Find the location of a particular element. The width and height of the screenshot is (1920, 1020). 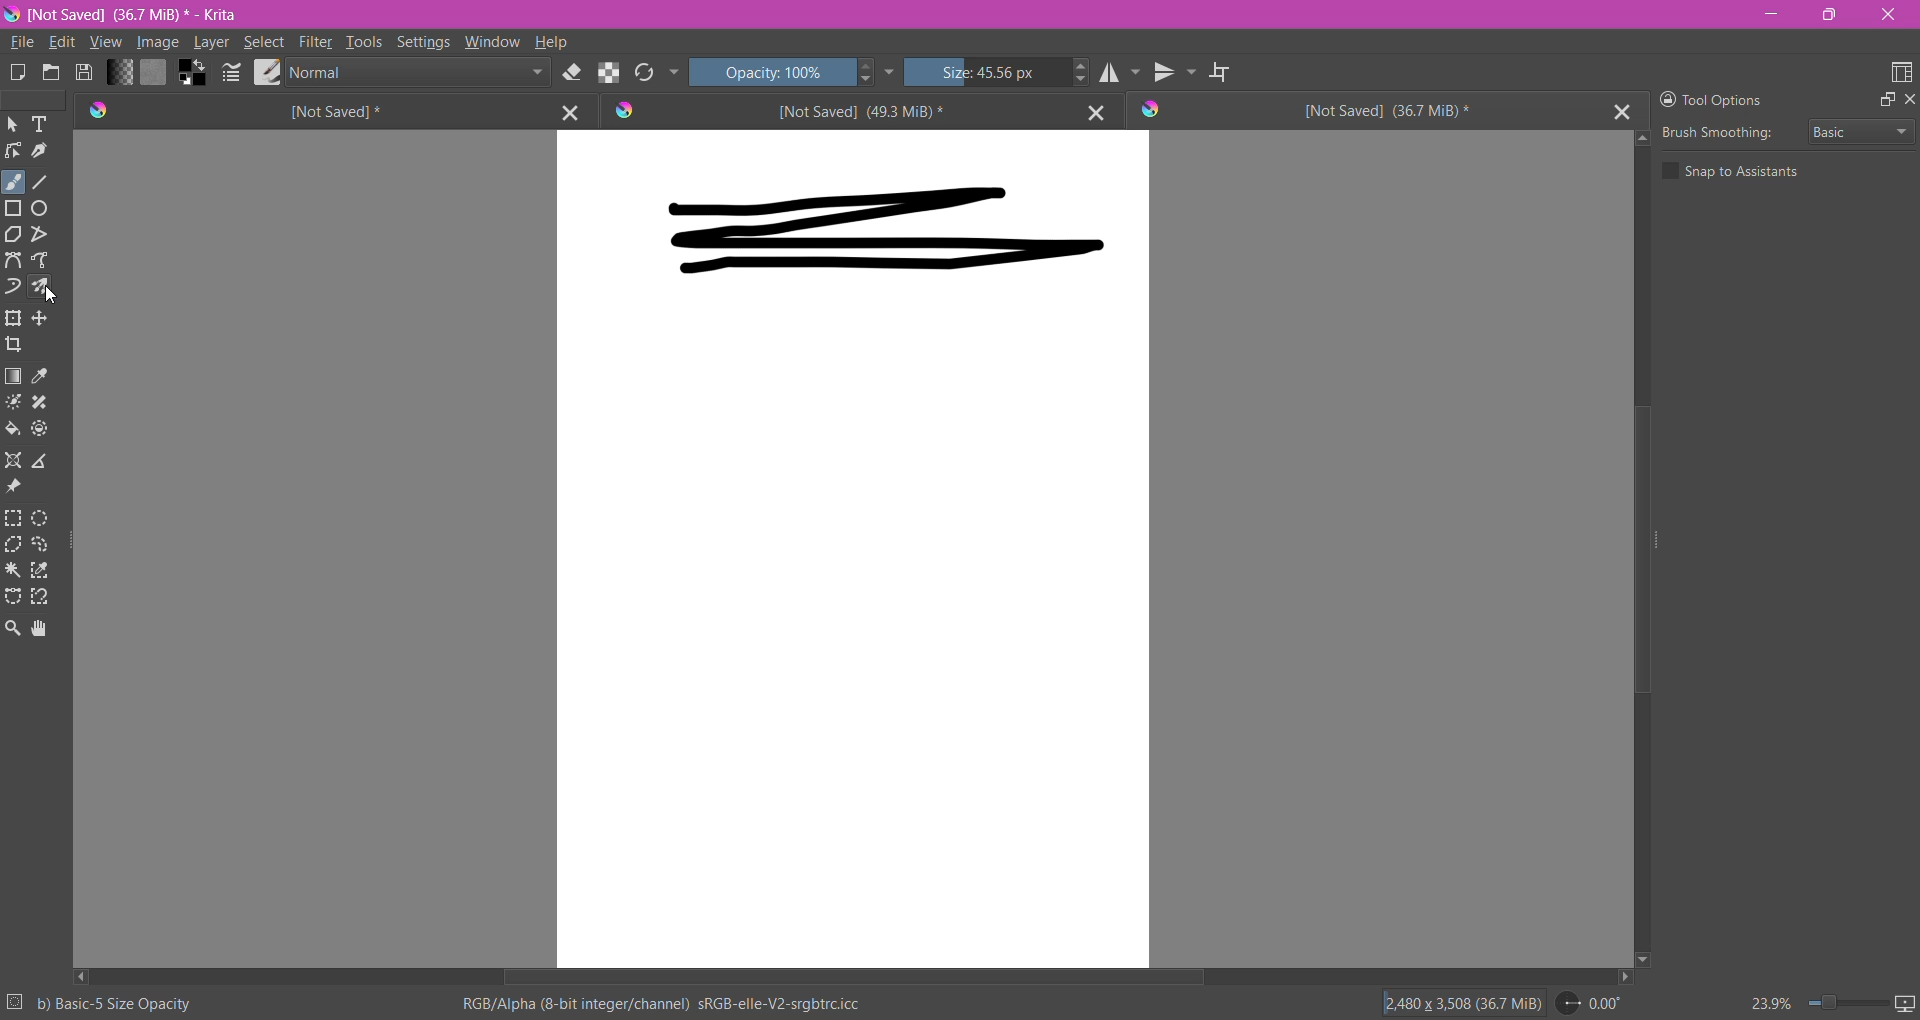

Preserve Alpha is located at coordinates (606, 71).